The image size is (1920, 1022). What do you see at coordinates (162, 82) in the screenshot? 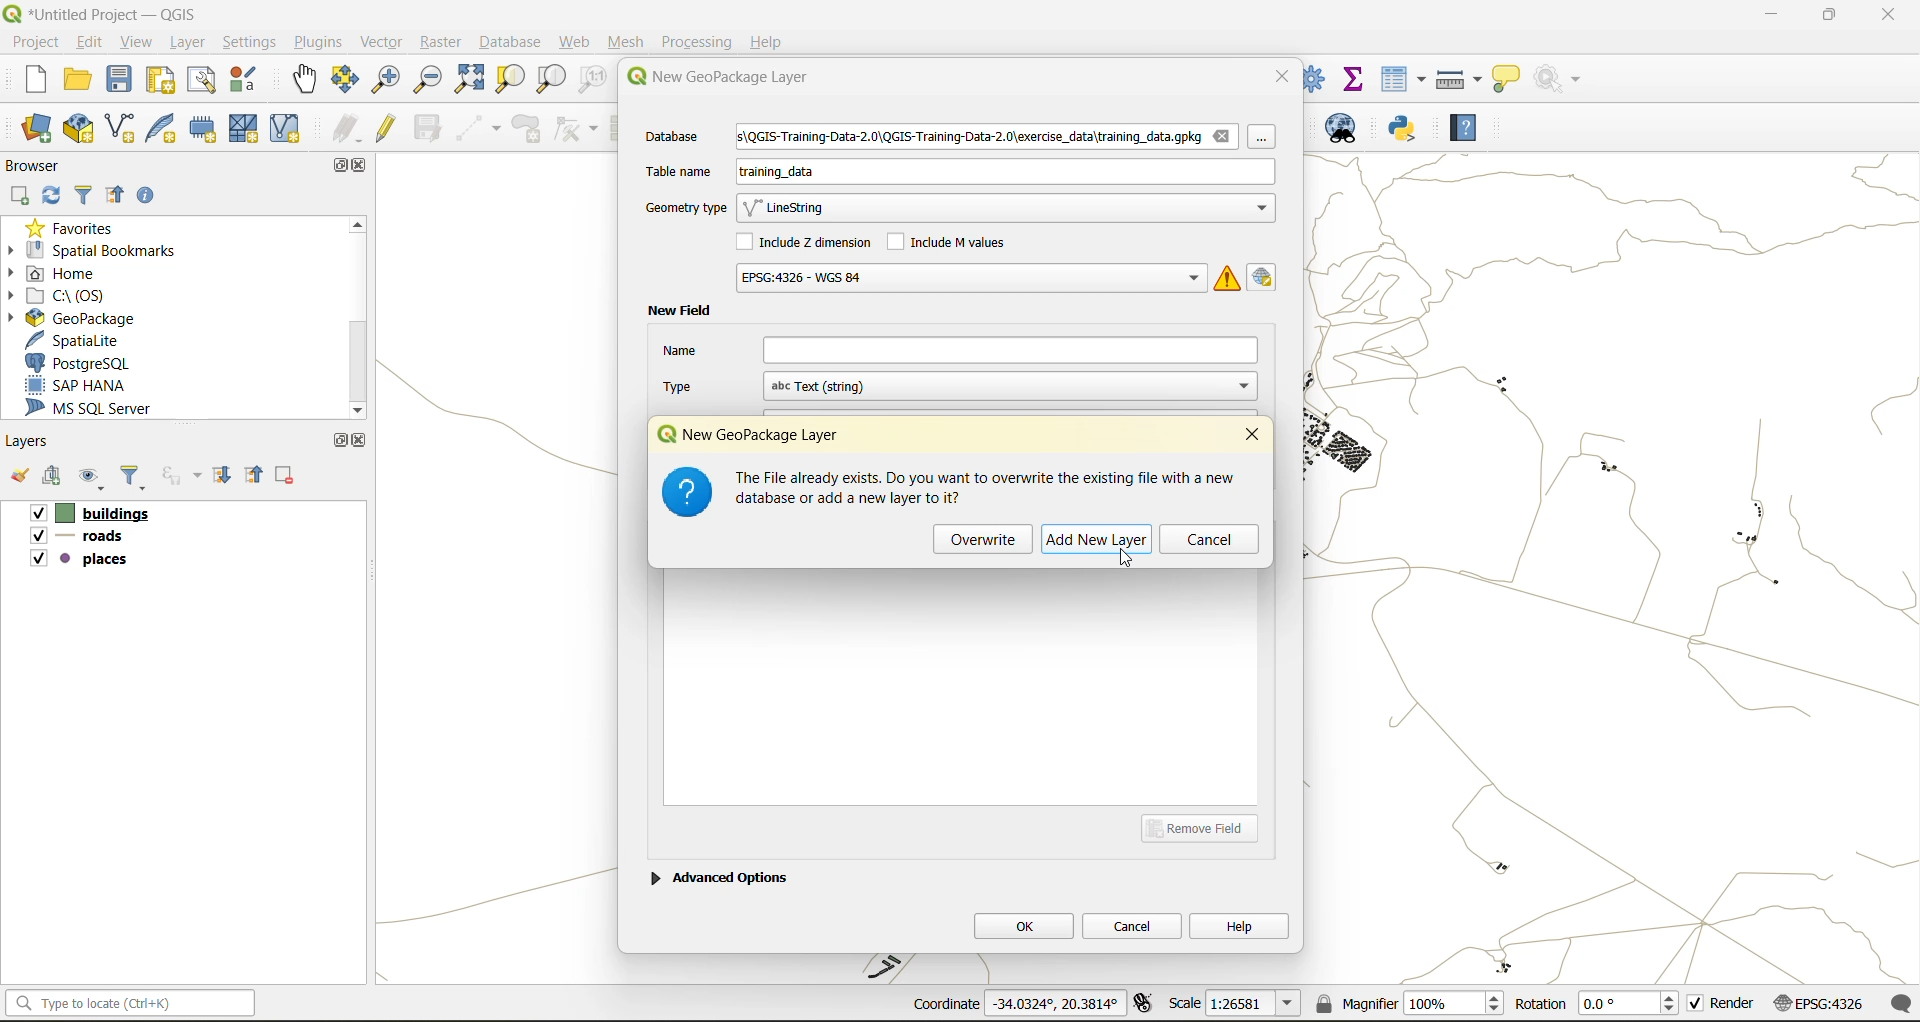
I see `print layout` at bounding box center [162, 82].